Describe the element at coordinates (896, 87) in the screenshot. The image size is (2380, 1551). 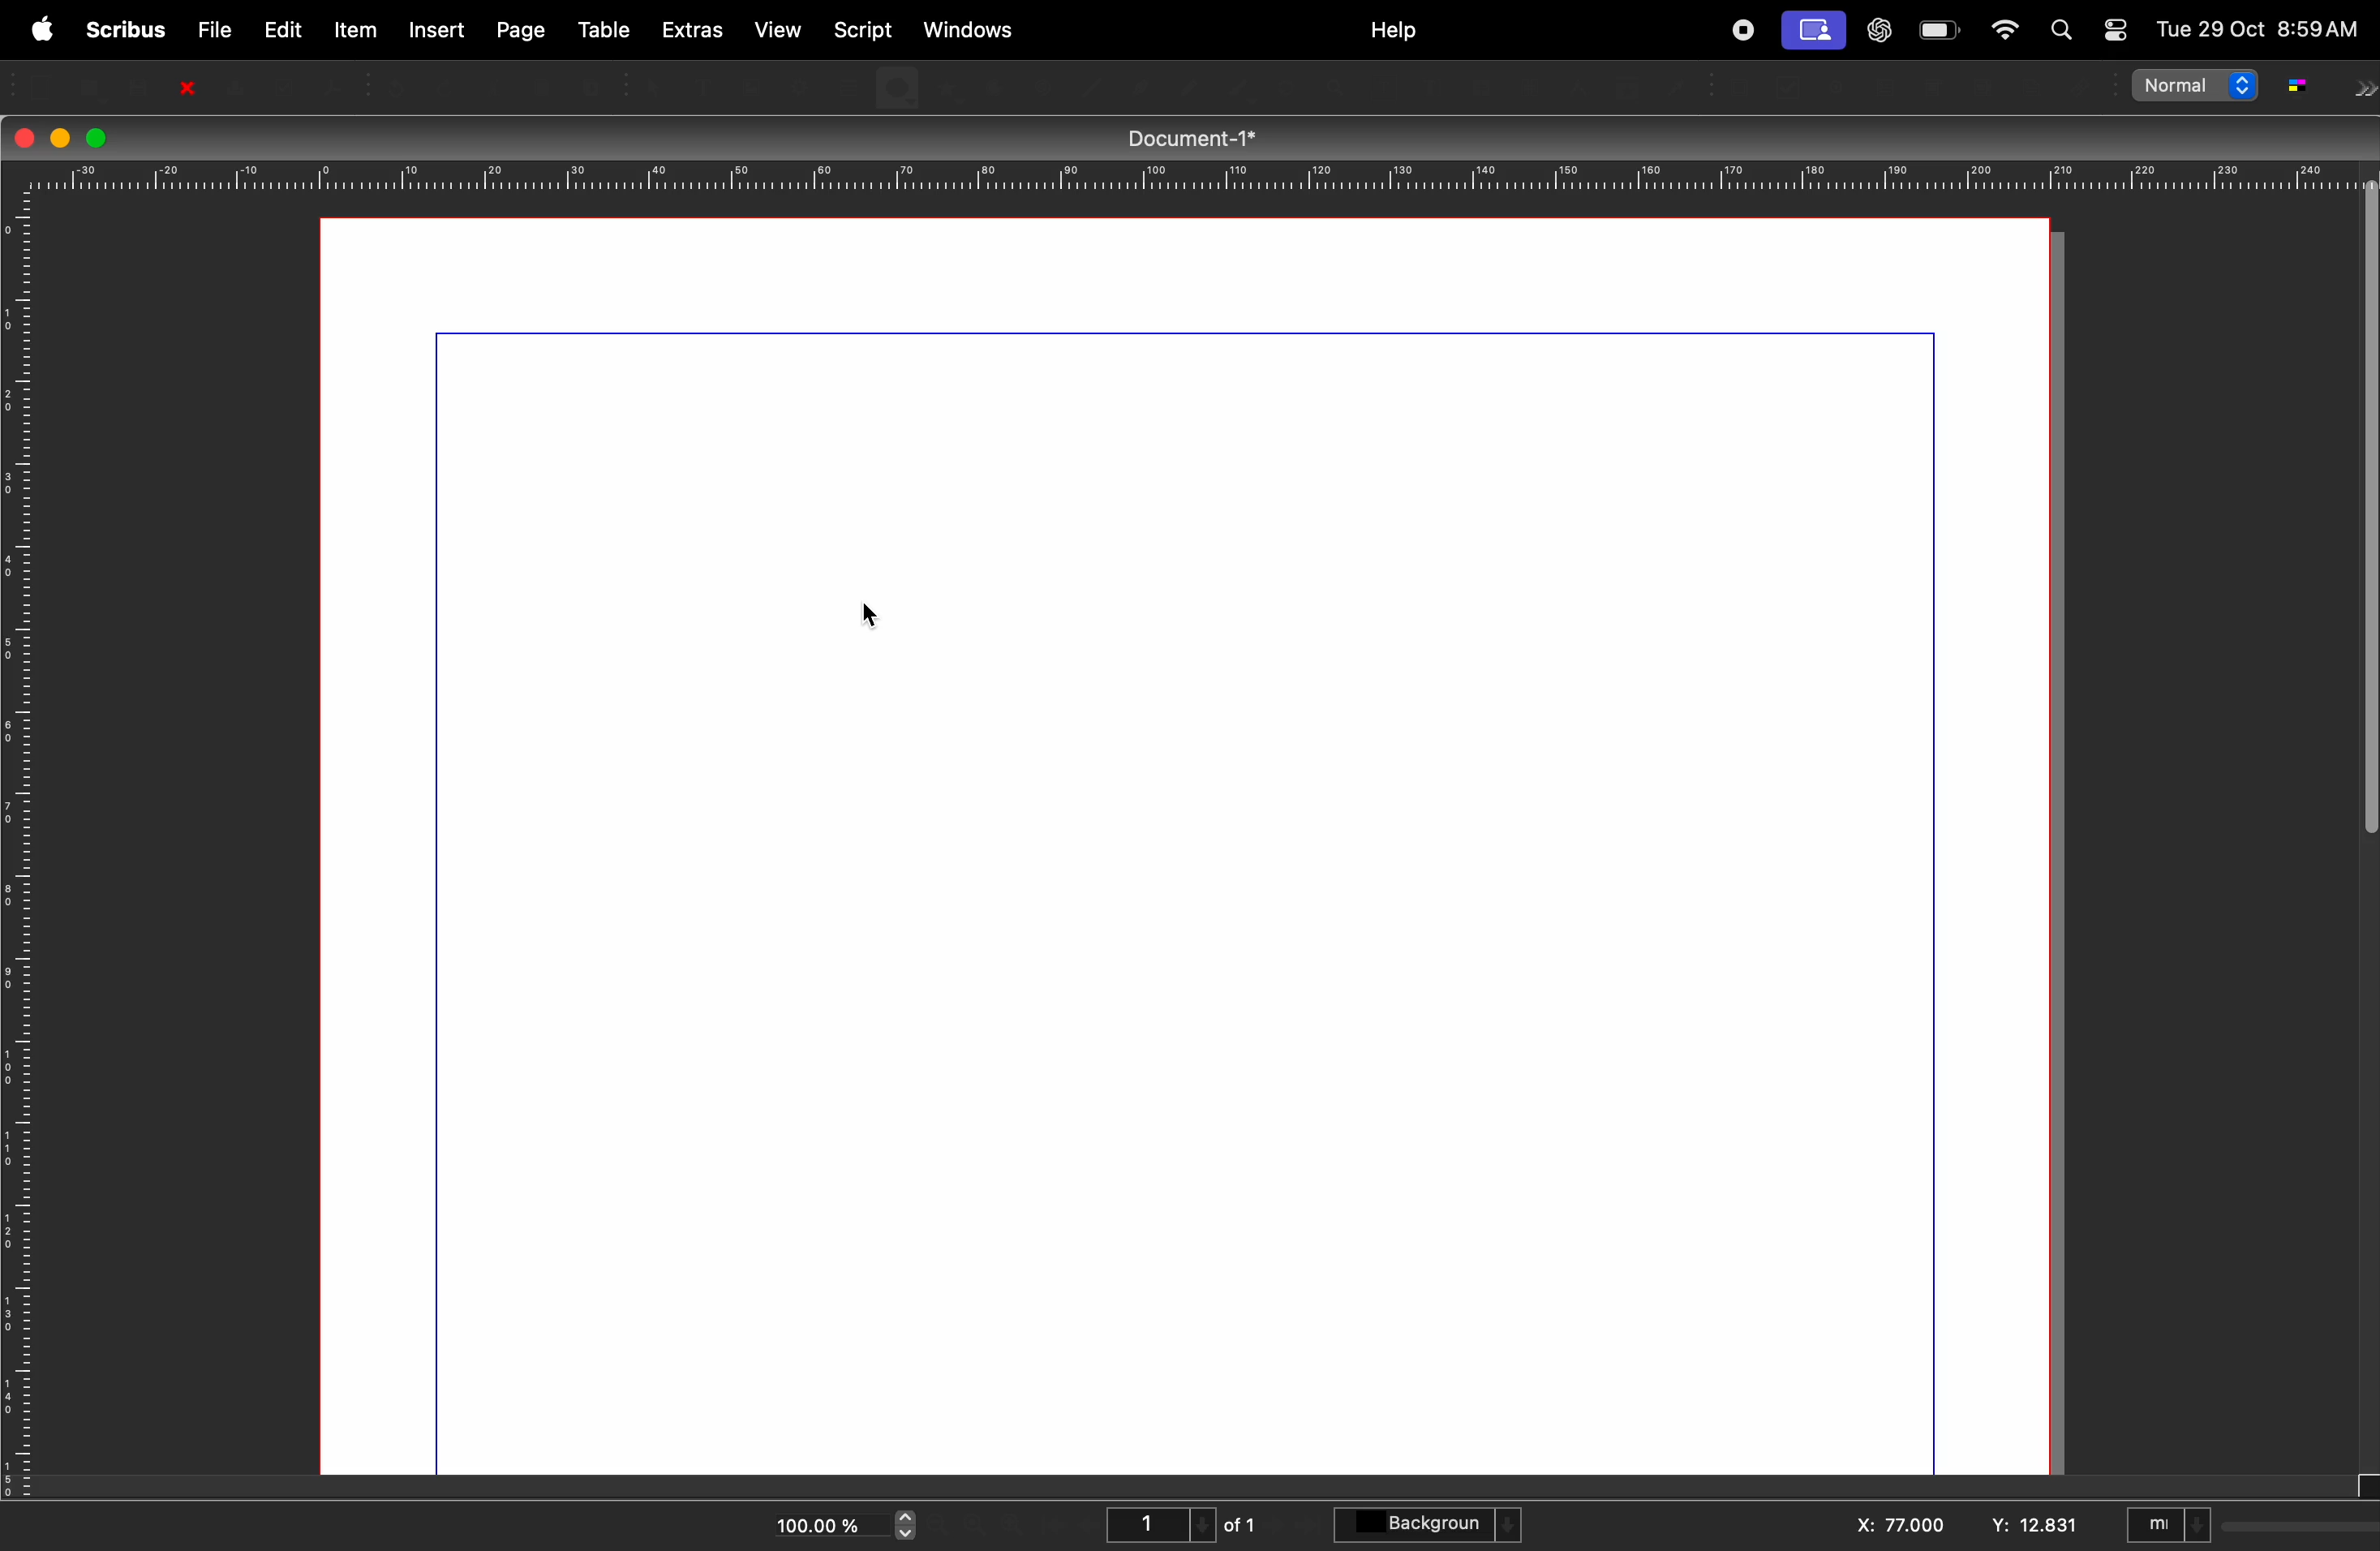
I see `shape` at that location.